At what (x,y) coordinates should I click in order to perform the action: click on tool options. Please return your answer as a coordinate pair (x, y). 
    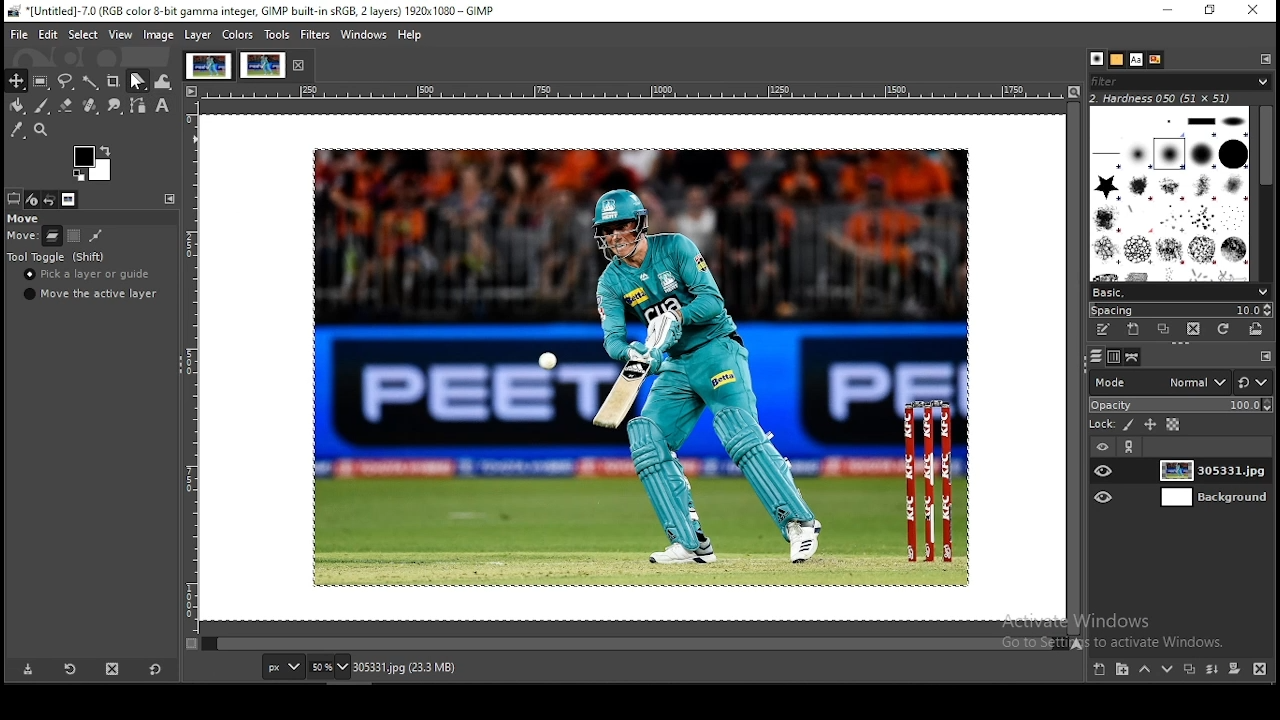
    Looking at the image, I should click on (13, 199).